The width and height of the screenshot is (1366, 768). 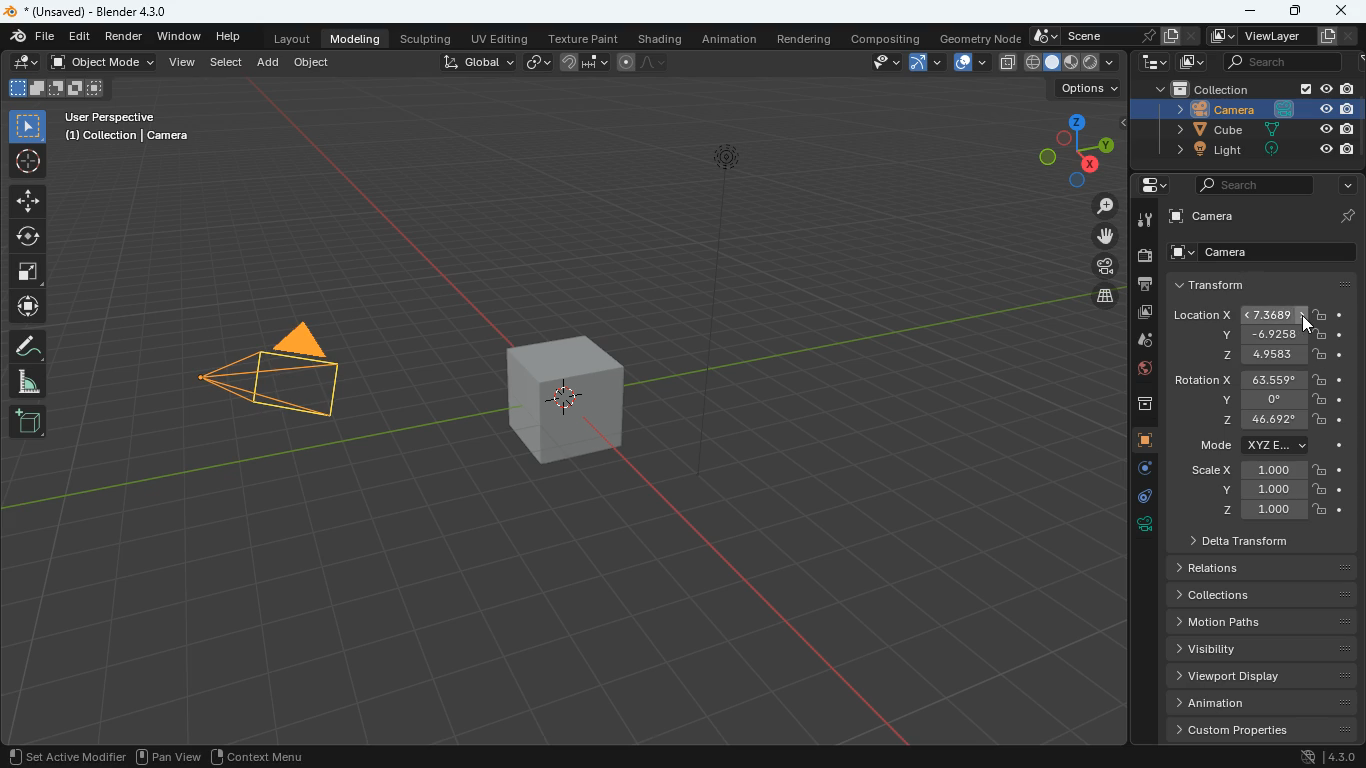 I want to click on draw, so click(x=27, y=344).